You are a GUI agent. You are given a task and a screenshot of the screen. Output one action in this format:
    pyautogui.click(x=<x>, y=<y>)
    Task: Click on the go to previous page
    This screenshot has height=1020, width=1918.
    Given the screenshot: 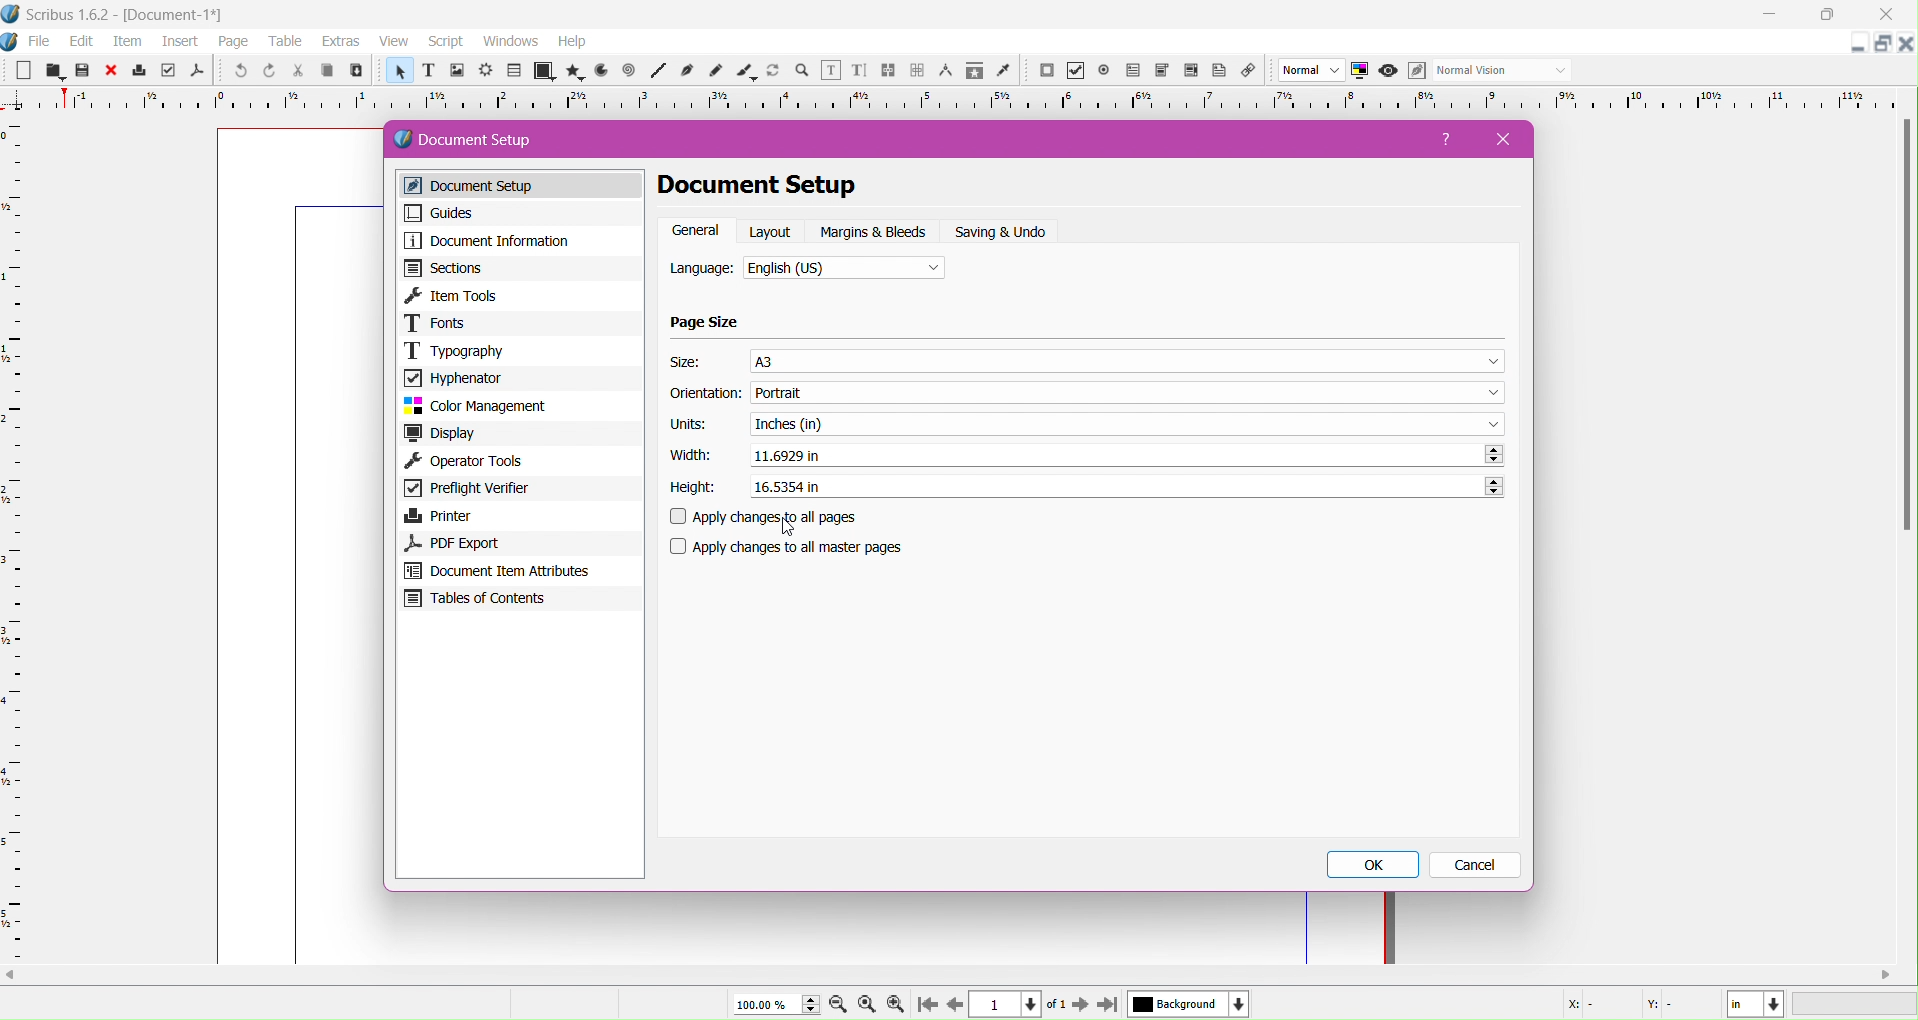 What is the action you would take?
    pyautogui.click(x=955, y=1005)
    